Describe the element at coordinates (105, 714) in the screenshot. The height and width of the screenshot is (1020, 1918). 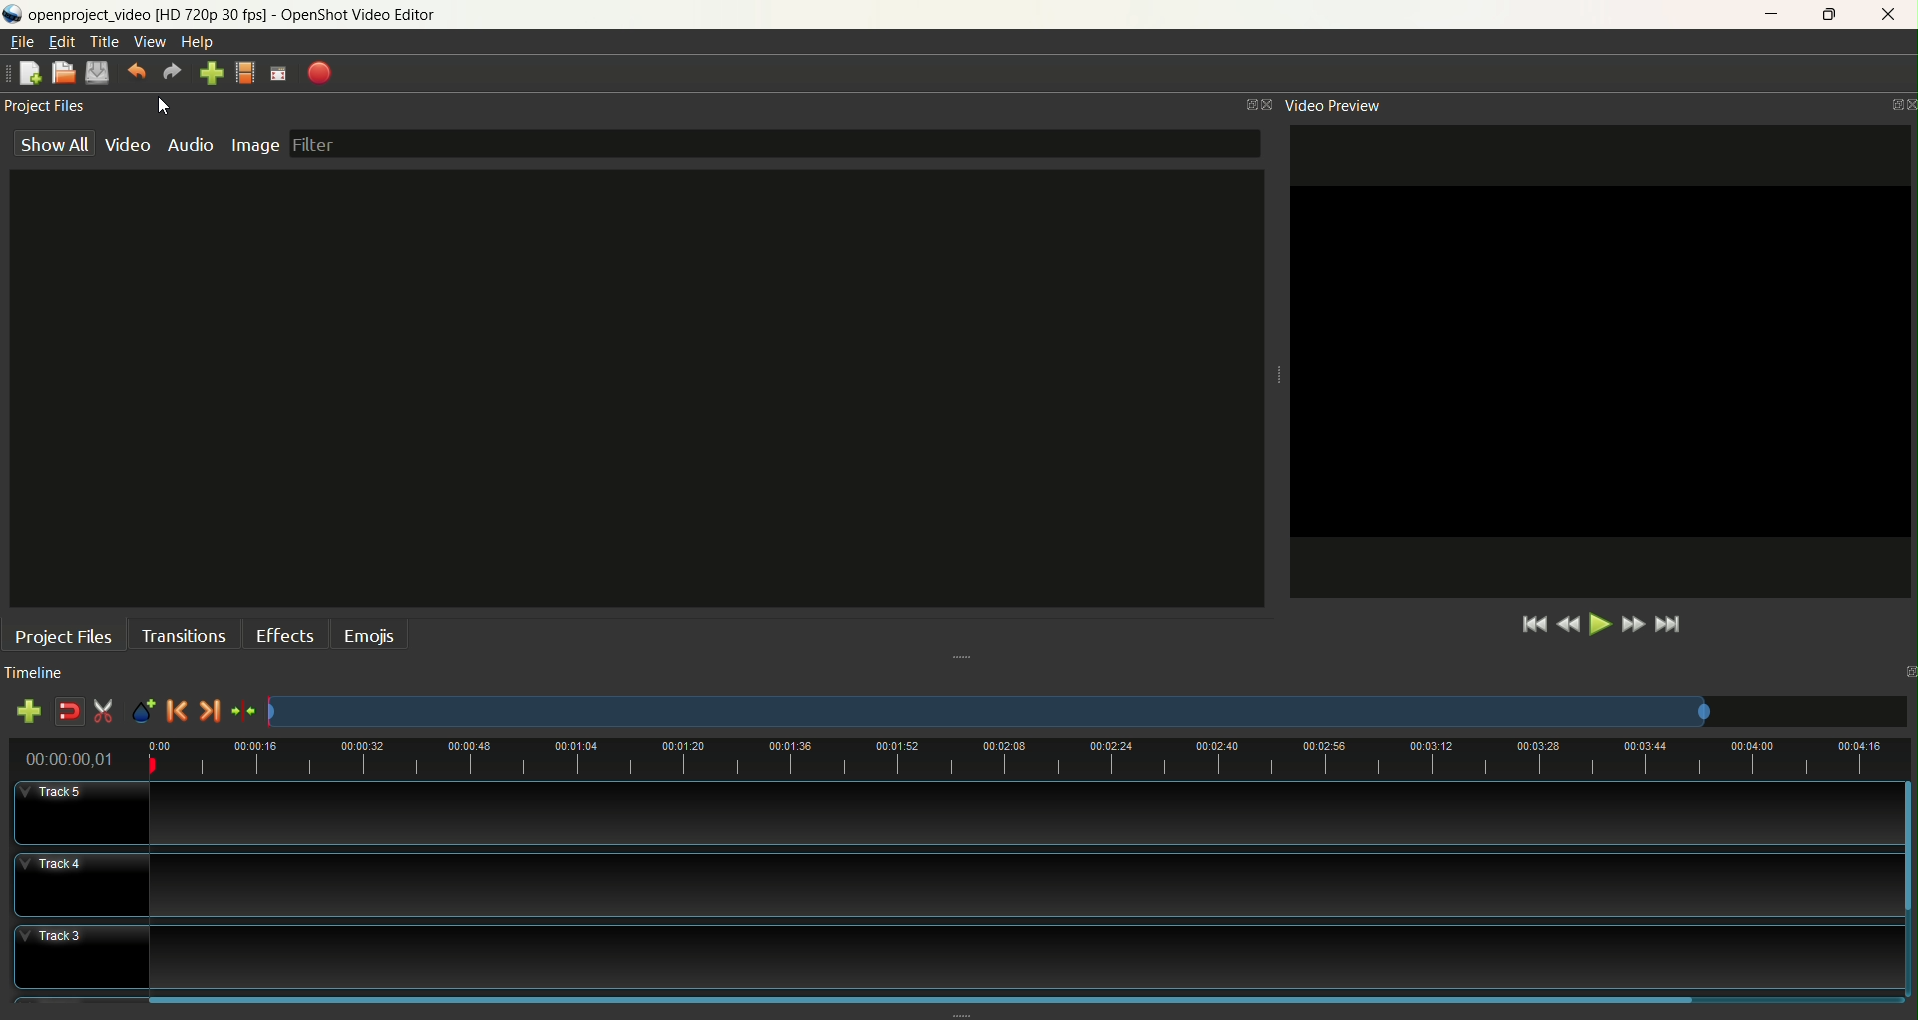
I see `enable razor` at that location.